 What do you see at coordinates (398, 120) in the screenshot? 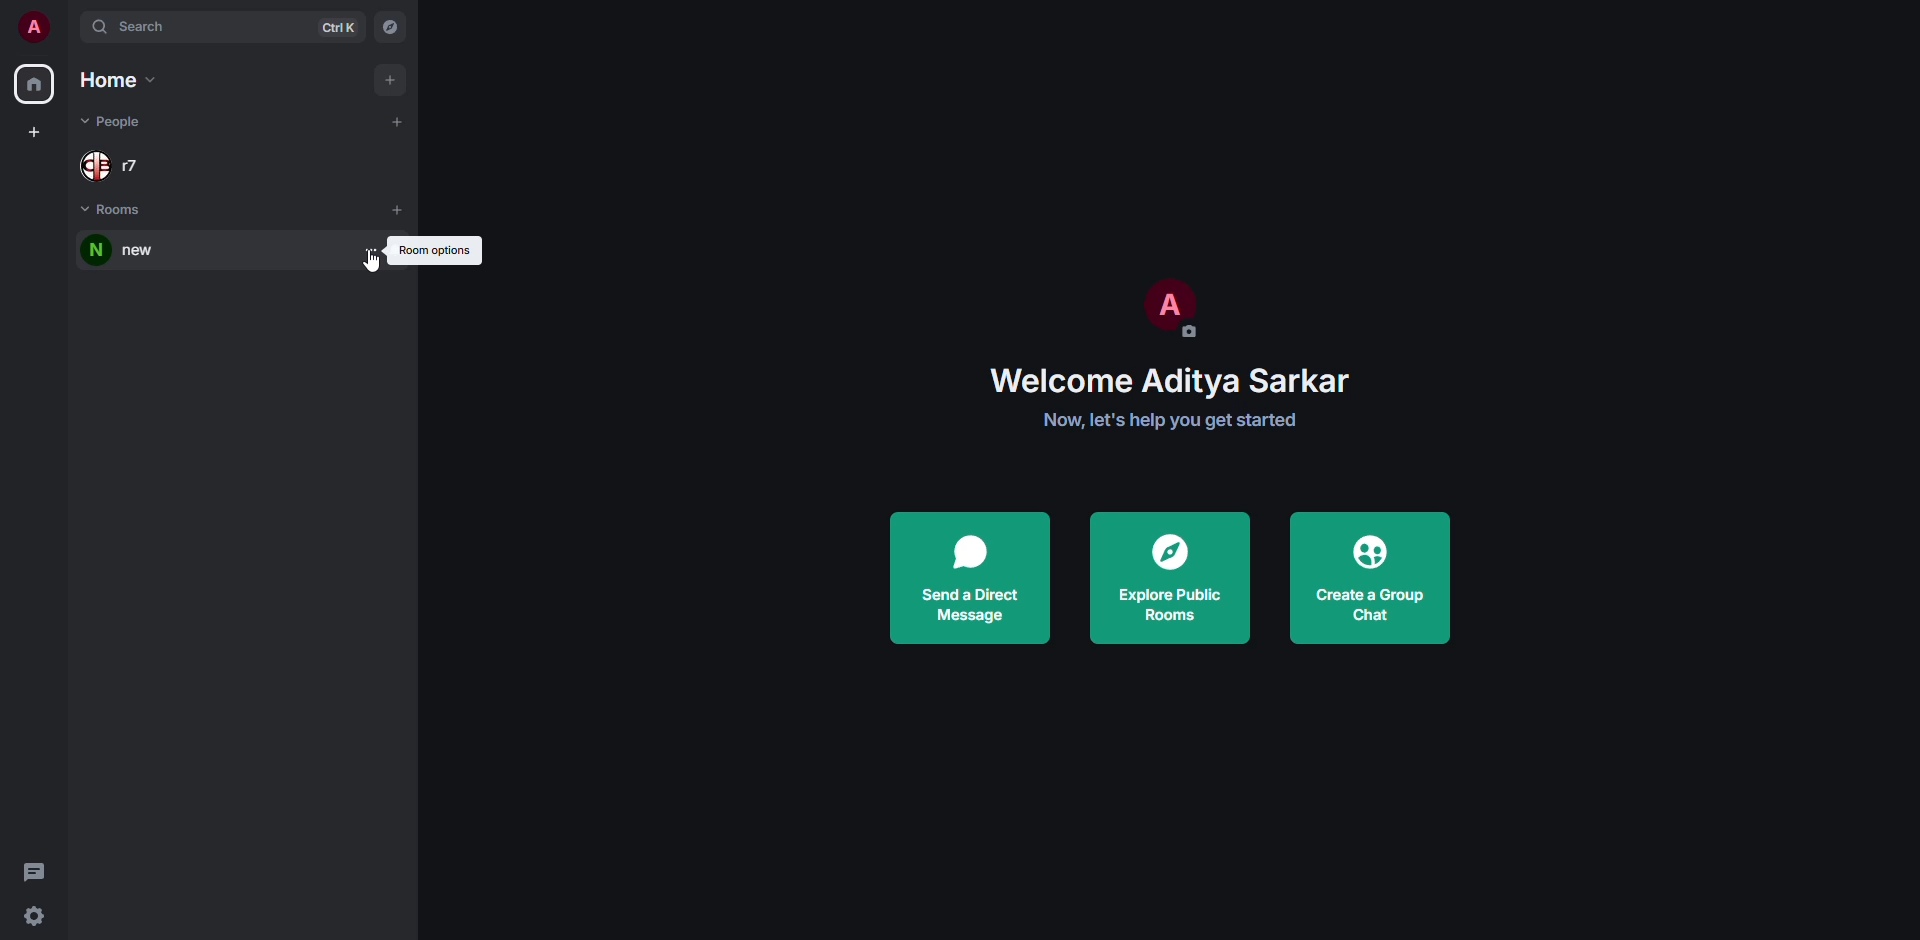
I see `add` at bounding box center [398, 120].